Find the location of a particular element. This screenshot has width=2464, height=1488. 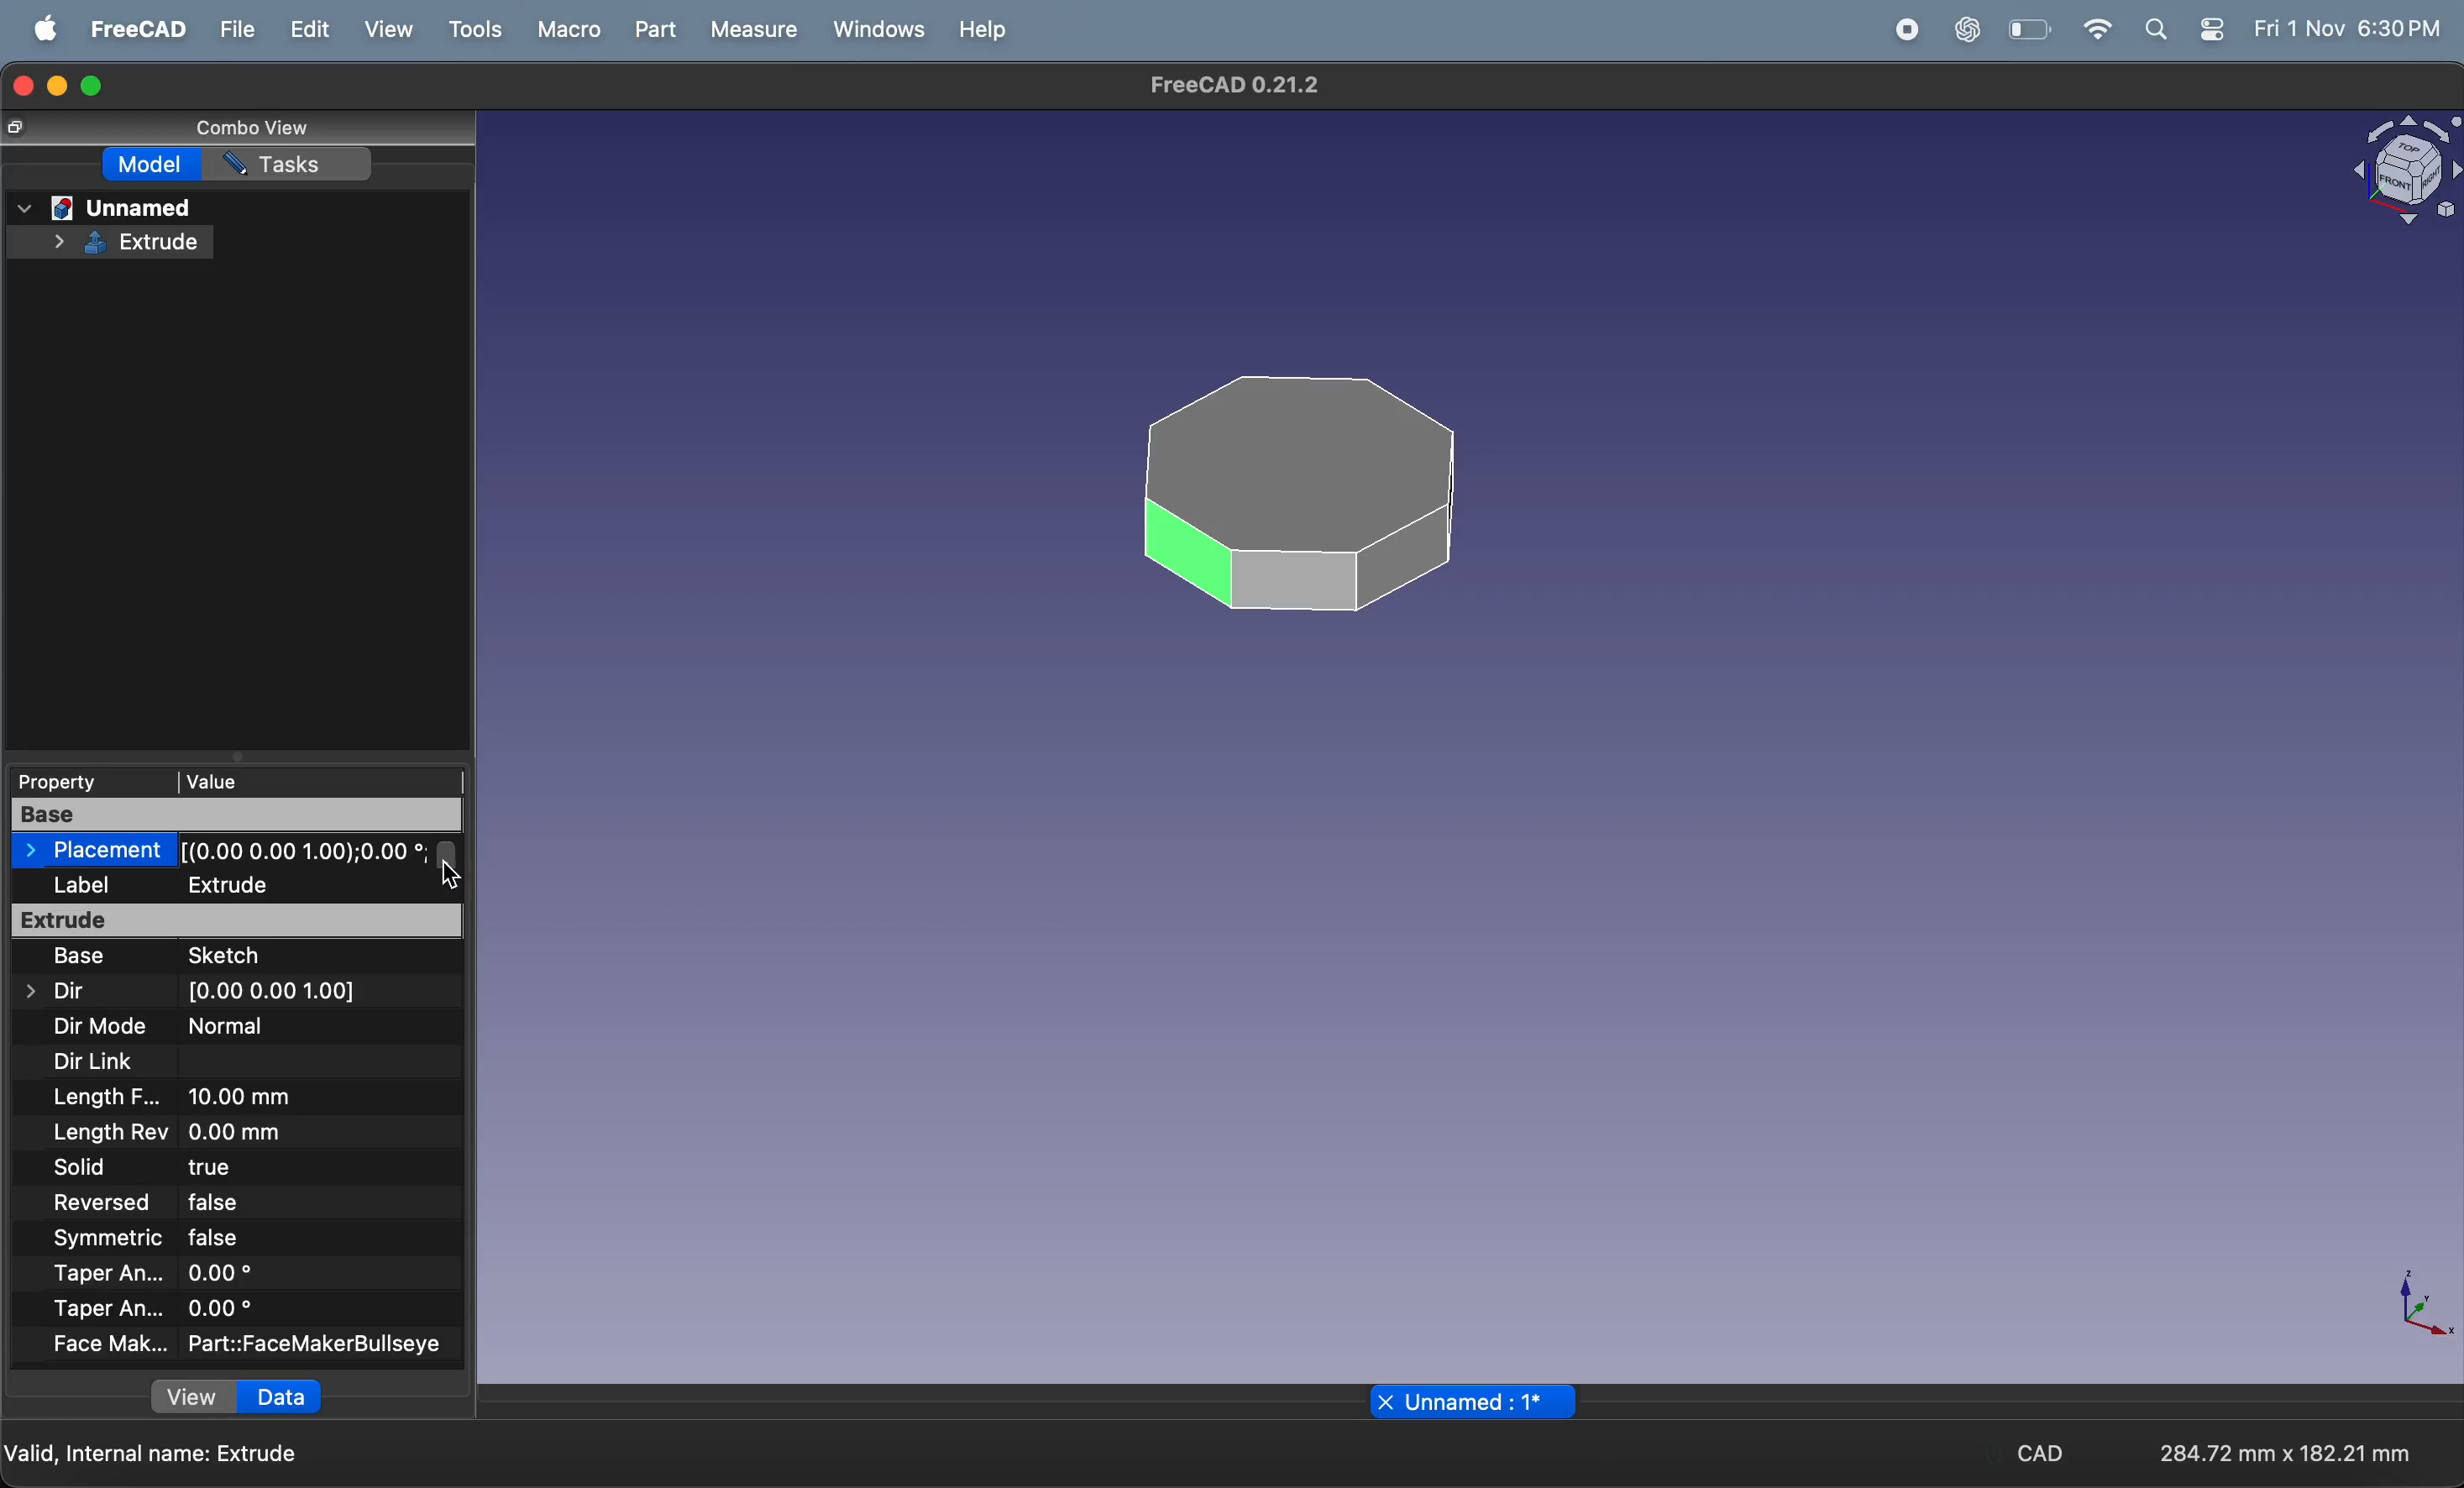

maximize is located at coordinates (101, 83).